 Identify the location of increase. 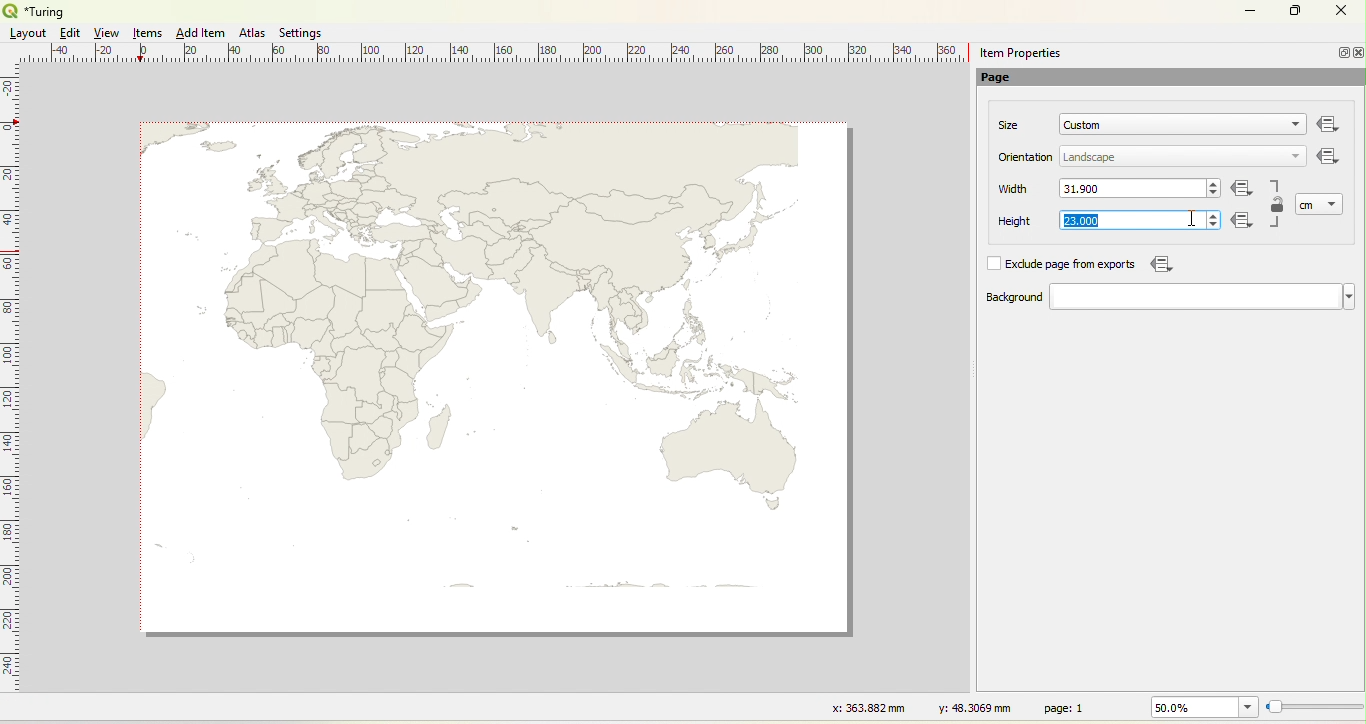
(1215, 182).